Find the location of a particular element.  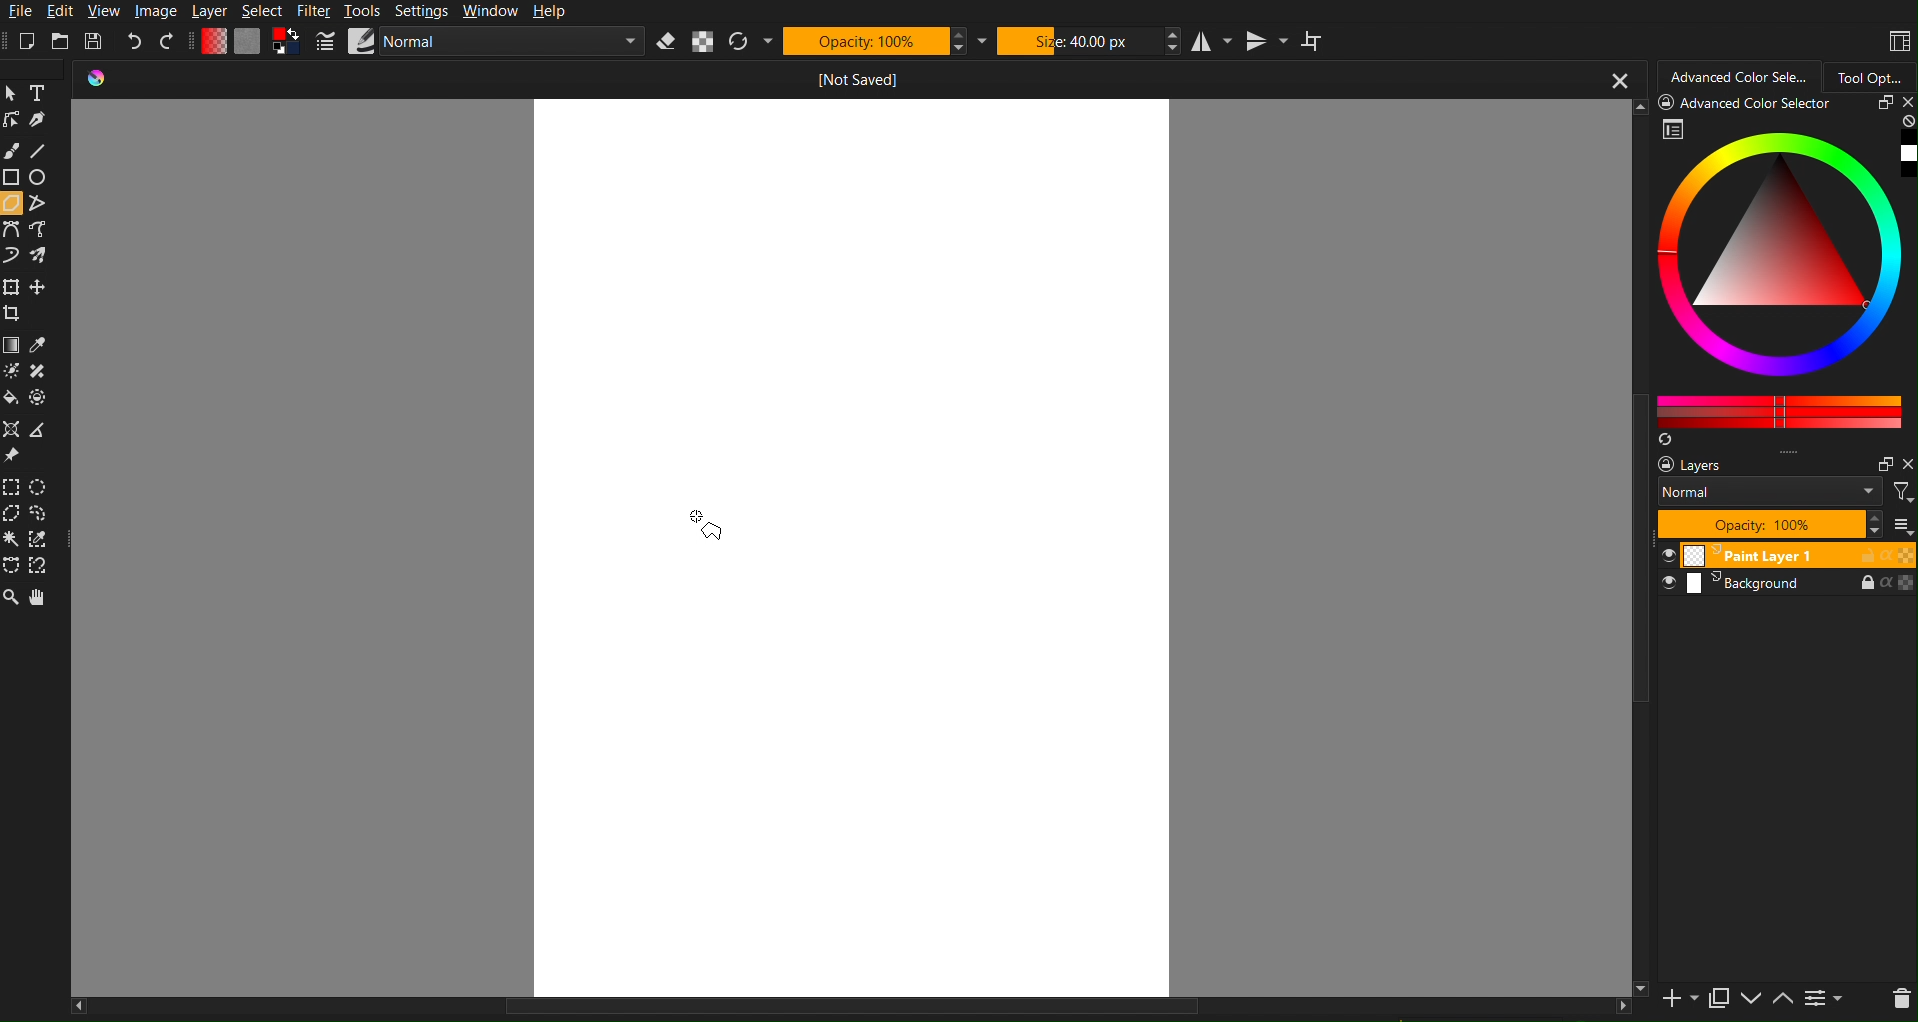

fill a contiguous area of color with a color, or fill a selection is located at coordinates (12, 399).